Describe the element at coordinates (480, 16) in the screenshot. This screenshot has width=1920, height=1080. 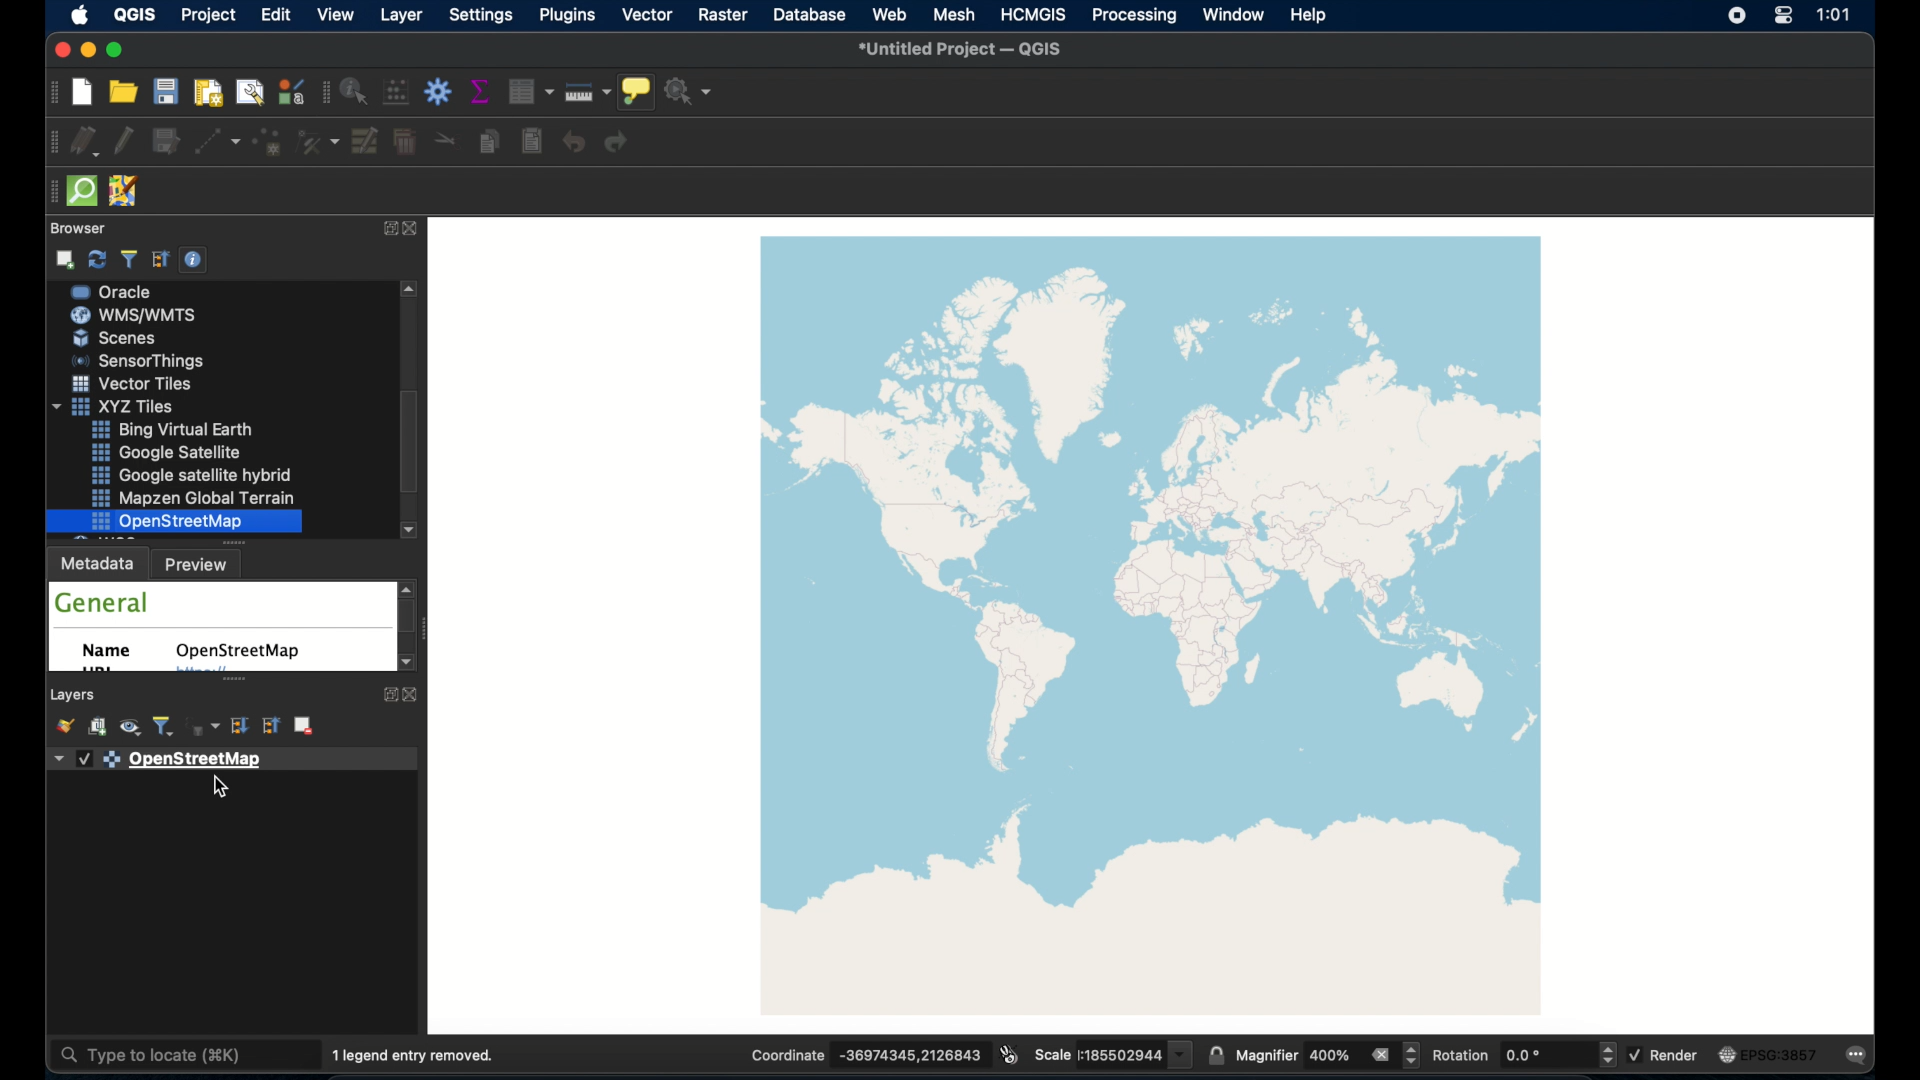
I see `settings` at that location.